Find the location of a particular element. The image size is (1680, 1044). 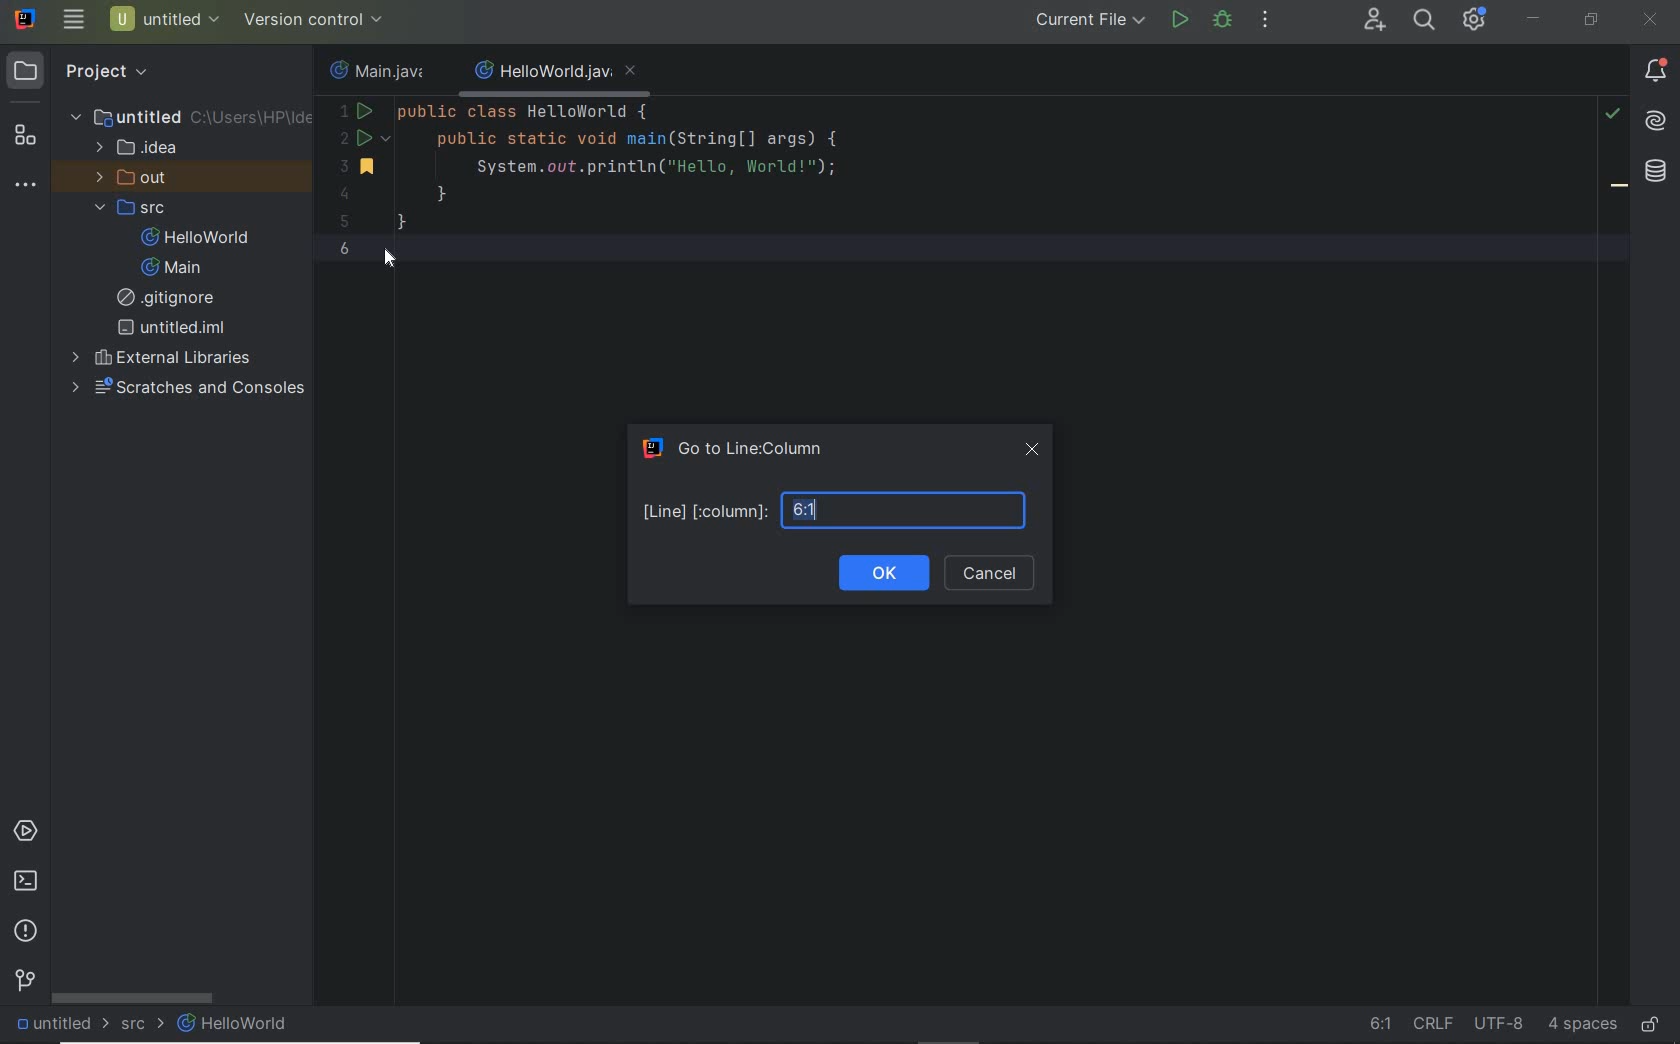

Go to Line:Column is located at coordinates (744, 448).